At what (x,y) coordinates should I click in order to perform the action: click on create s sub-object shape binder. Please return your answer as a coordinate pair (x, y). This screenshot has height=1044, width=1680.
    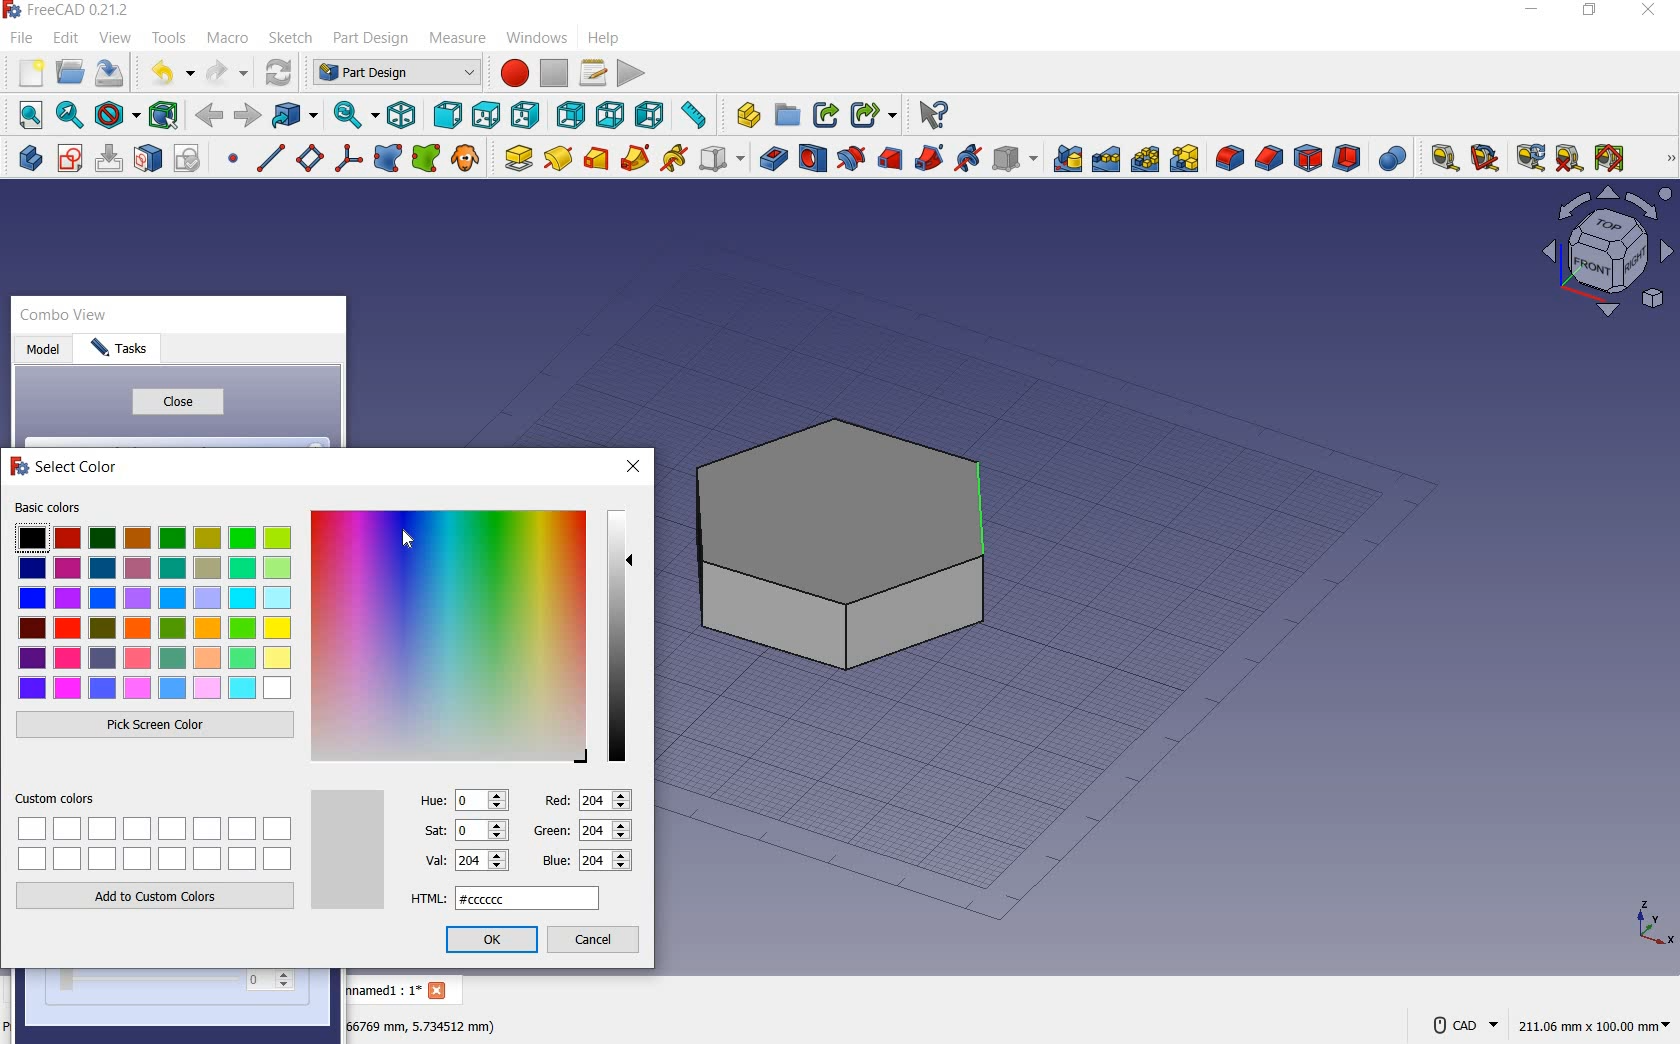
    Looking at the image, I should click on (426, 159).